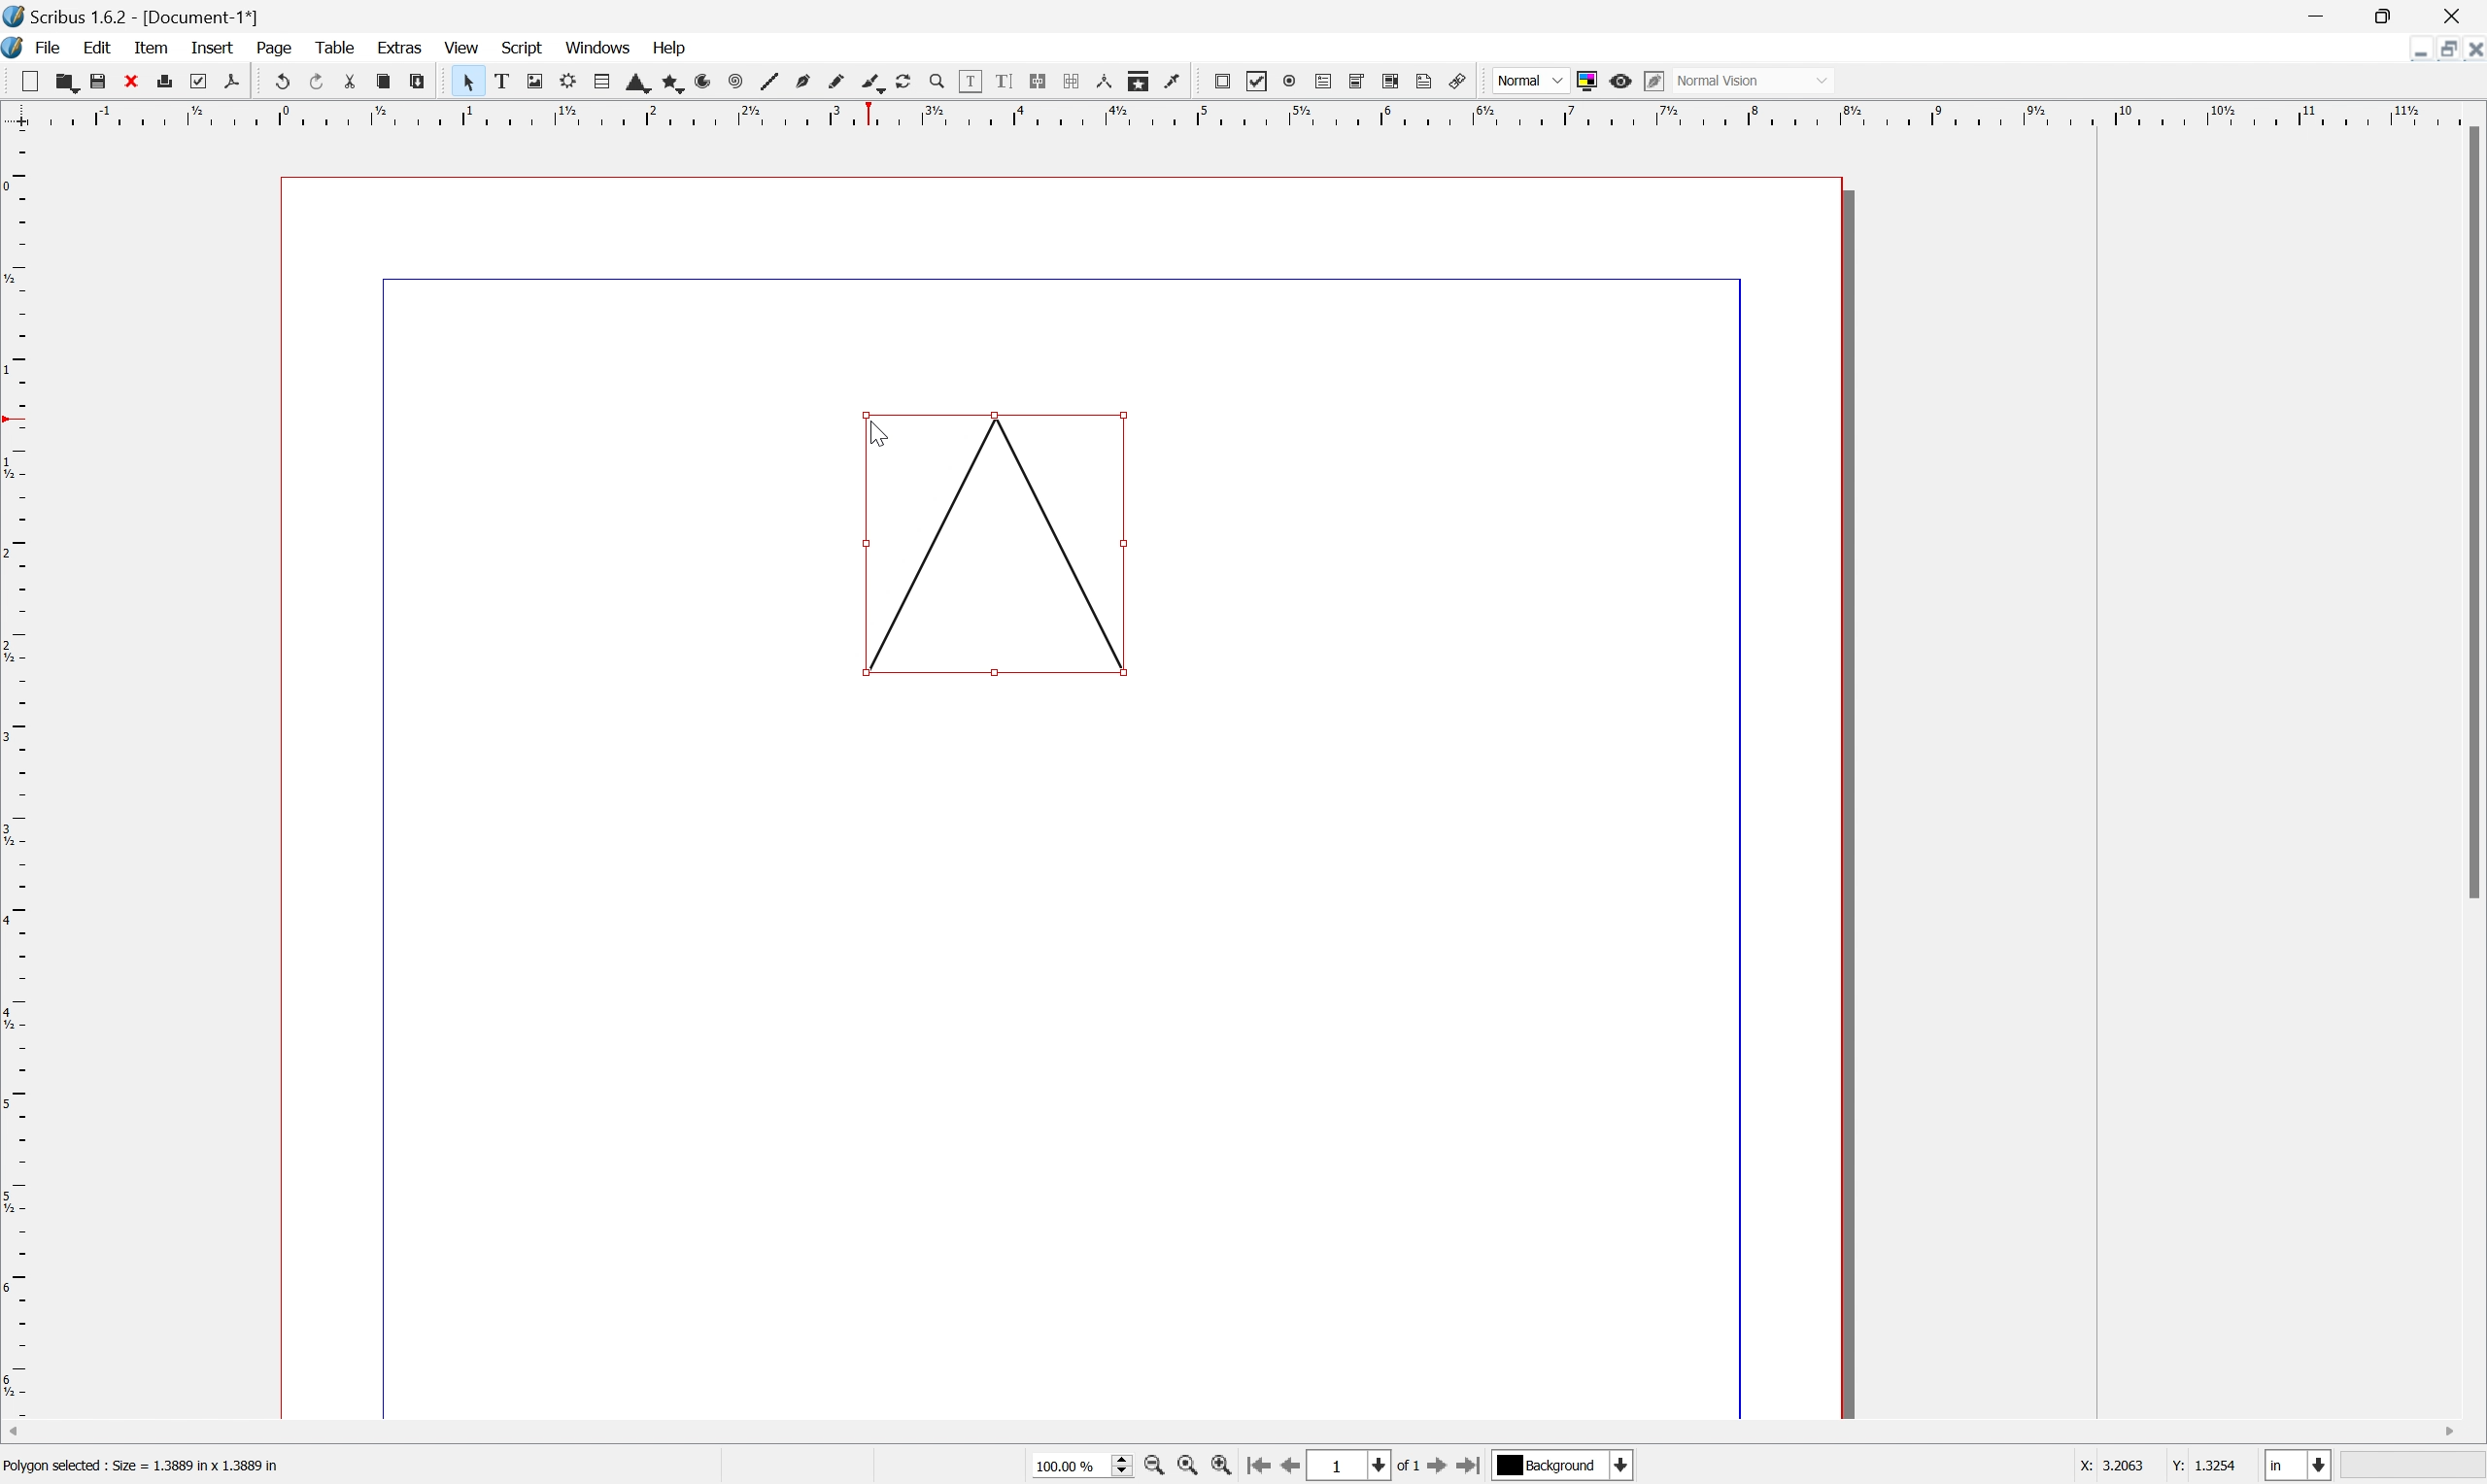 The image size is (2487, 1484). I want to click on Windows, so click(597, 45).